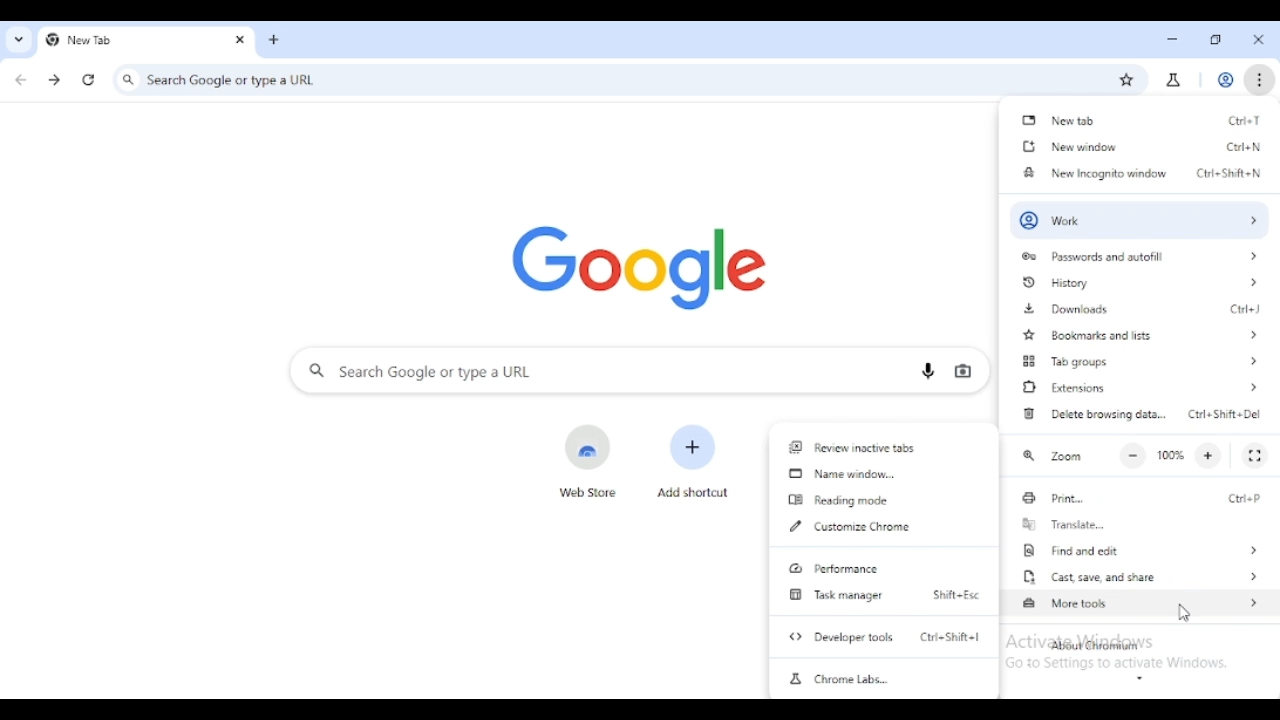  What do you see at coordinates (1059, 498) in the screenshot?
I see `print` at bounding box center [1059, 498].